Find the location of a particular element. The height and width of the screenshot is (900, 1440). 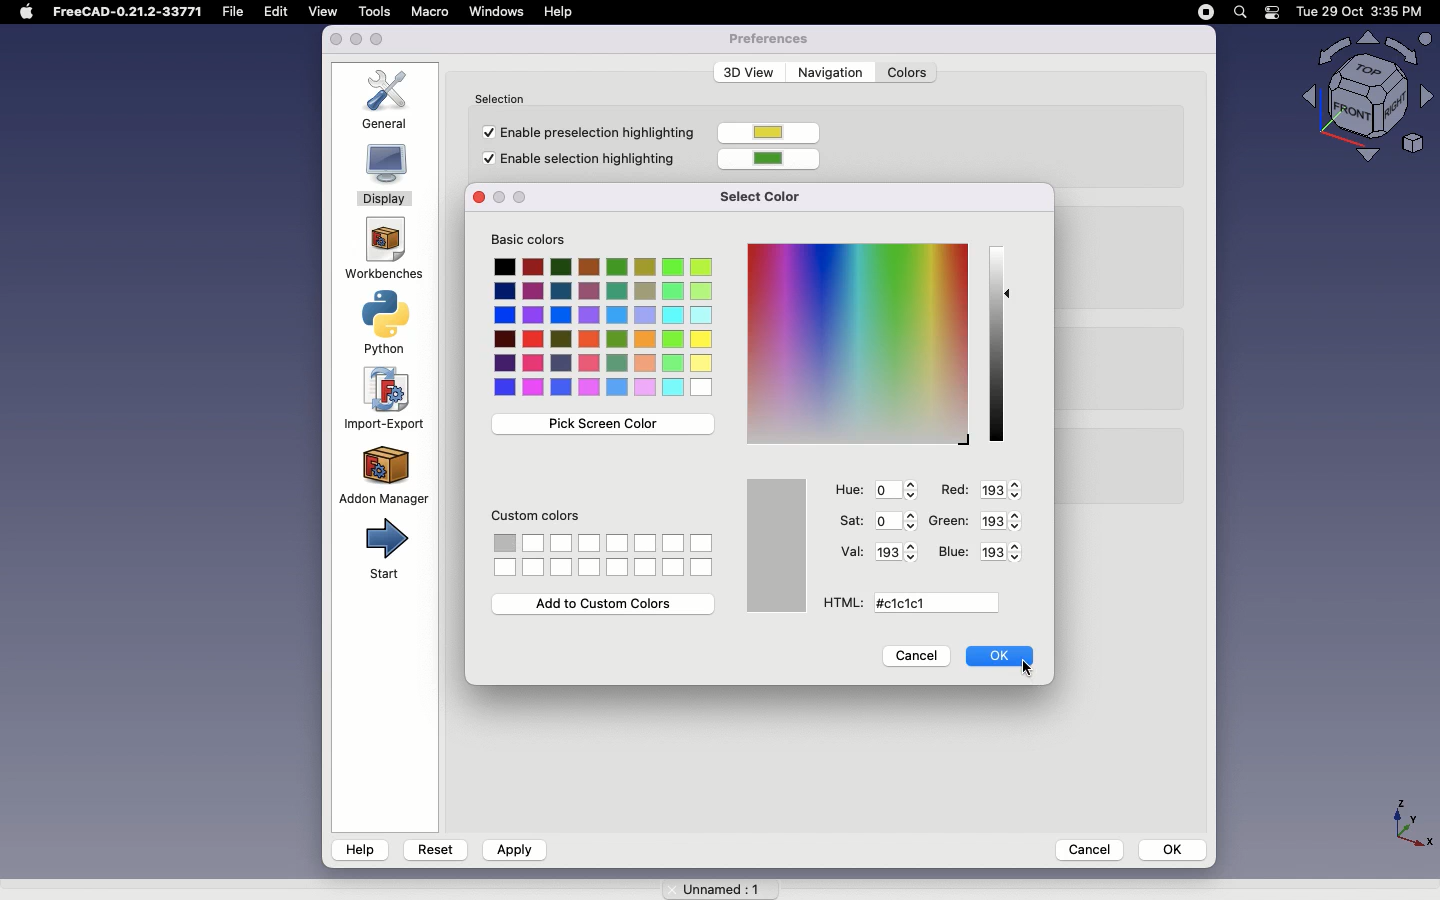

Macro is located at coordinates (429, 11).